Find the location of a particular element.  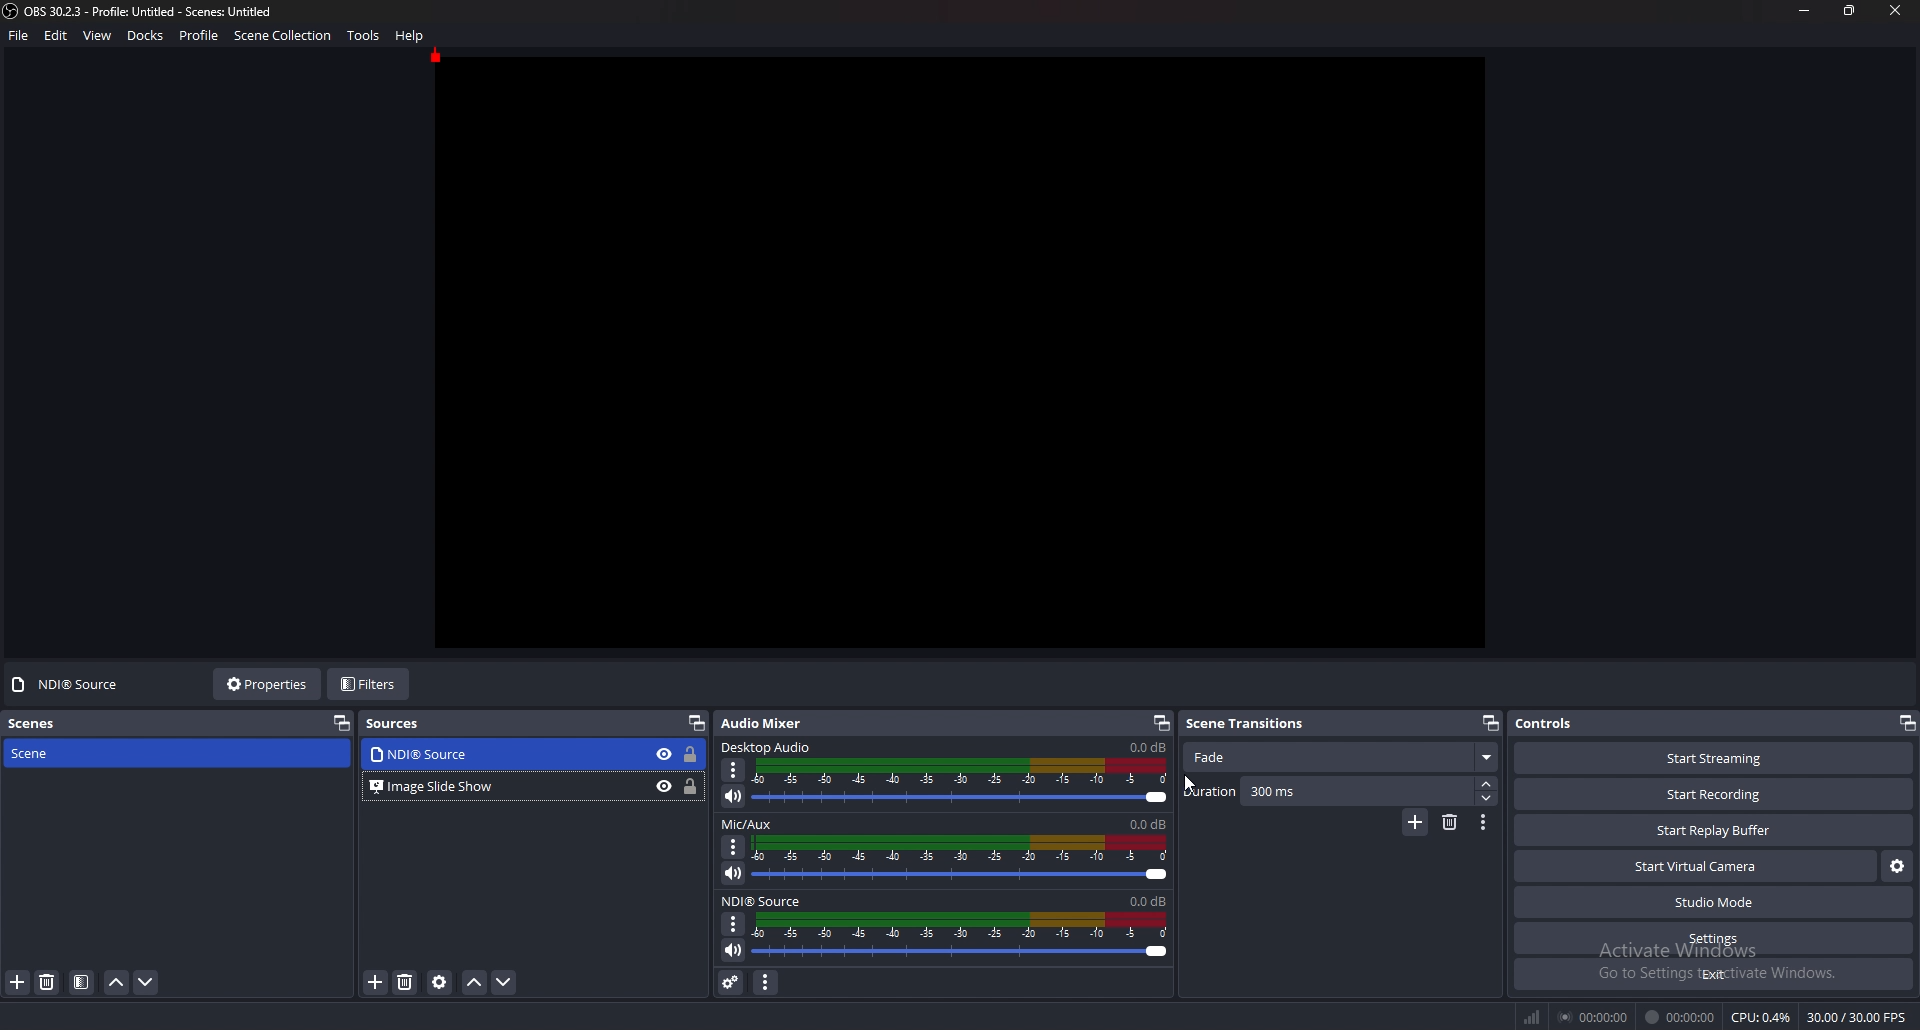

Streaming duration is located at coordinates (1592, 1014).